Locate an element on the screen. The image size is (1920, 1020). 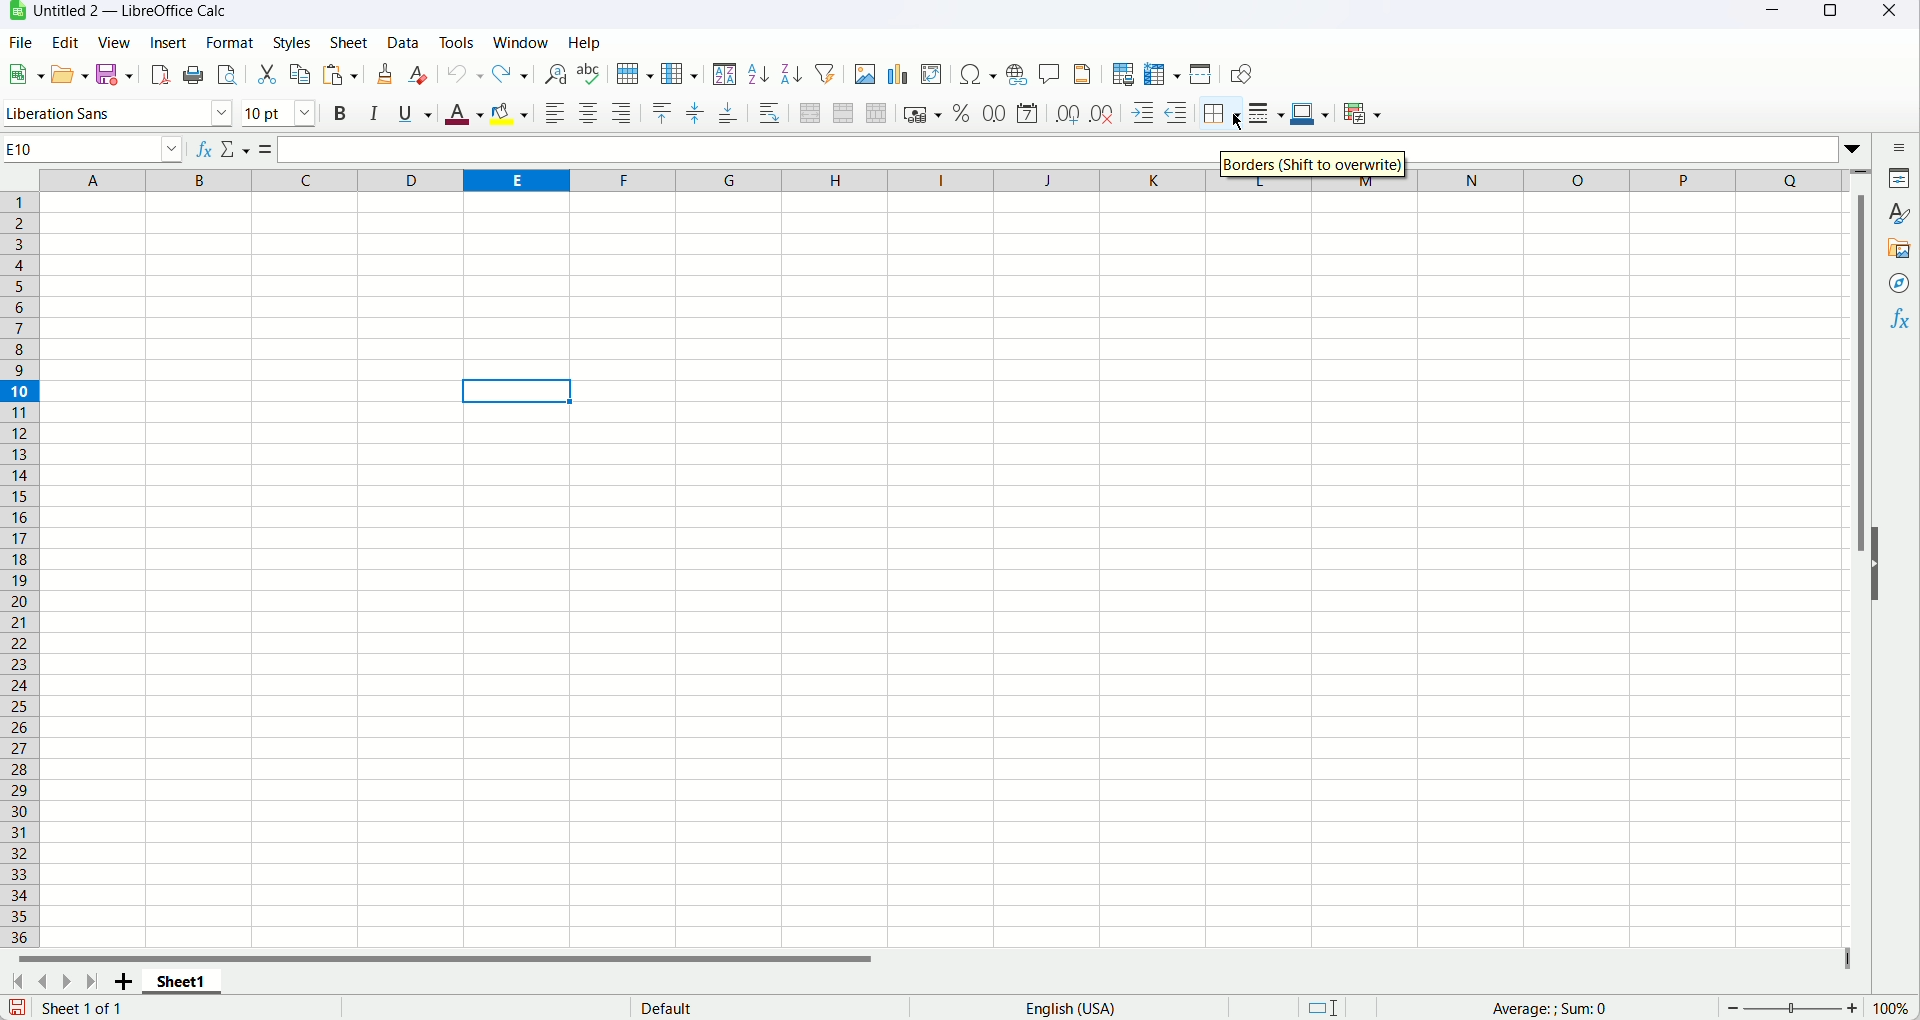
Horizontal scroll bar is located at coordinates (472, 962).